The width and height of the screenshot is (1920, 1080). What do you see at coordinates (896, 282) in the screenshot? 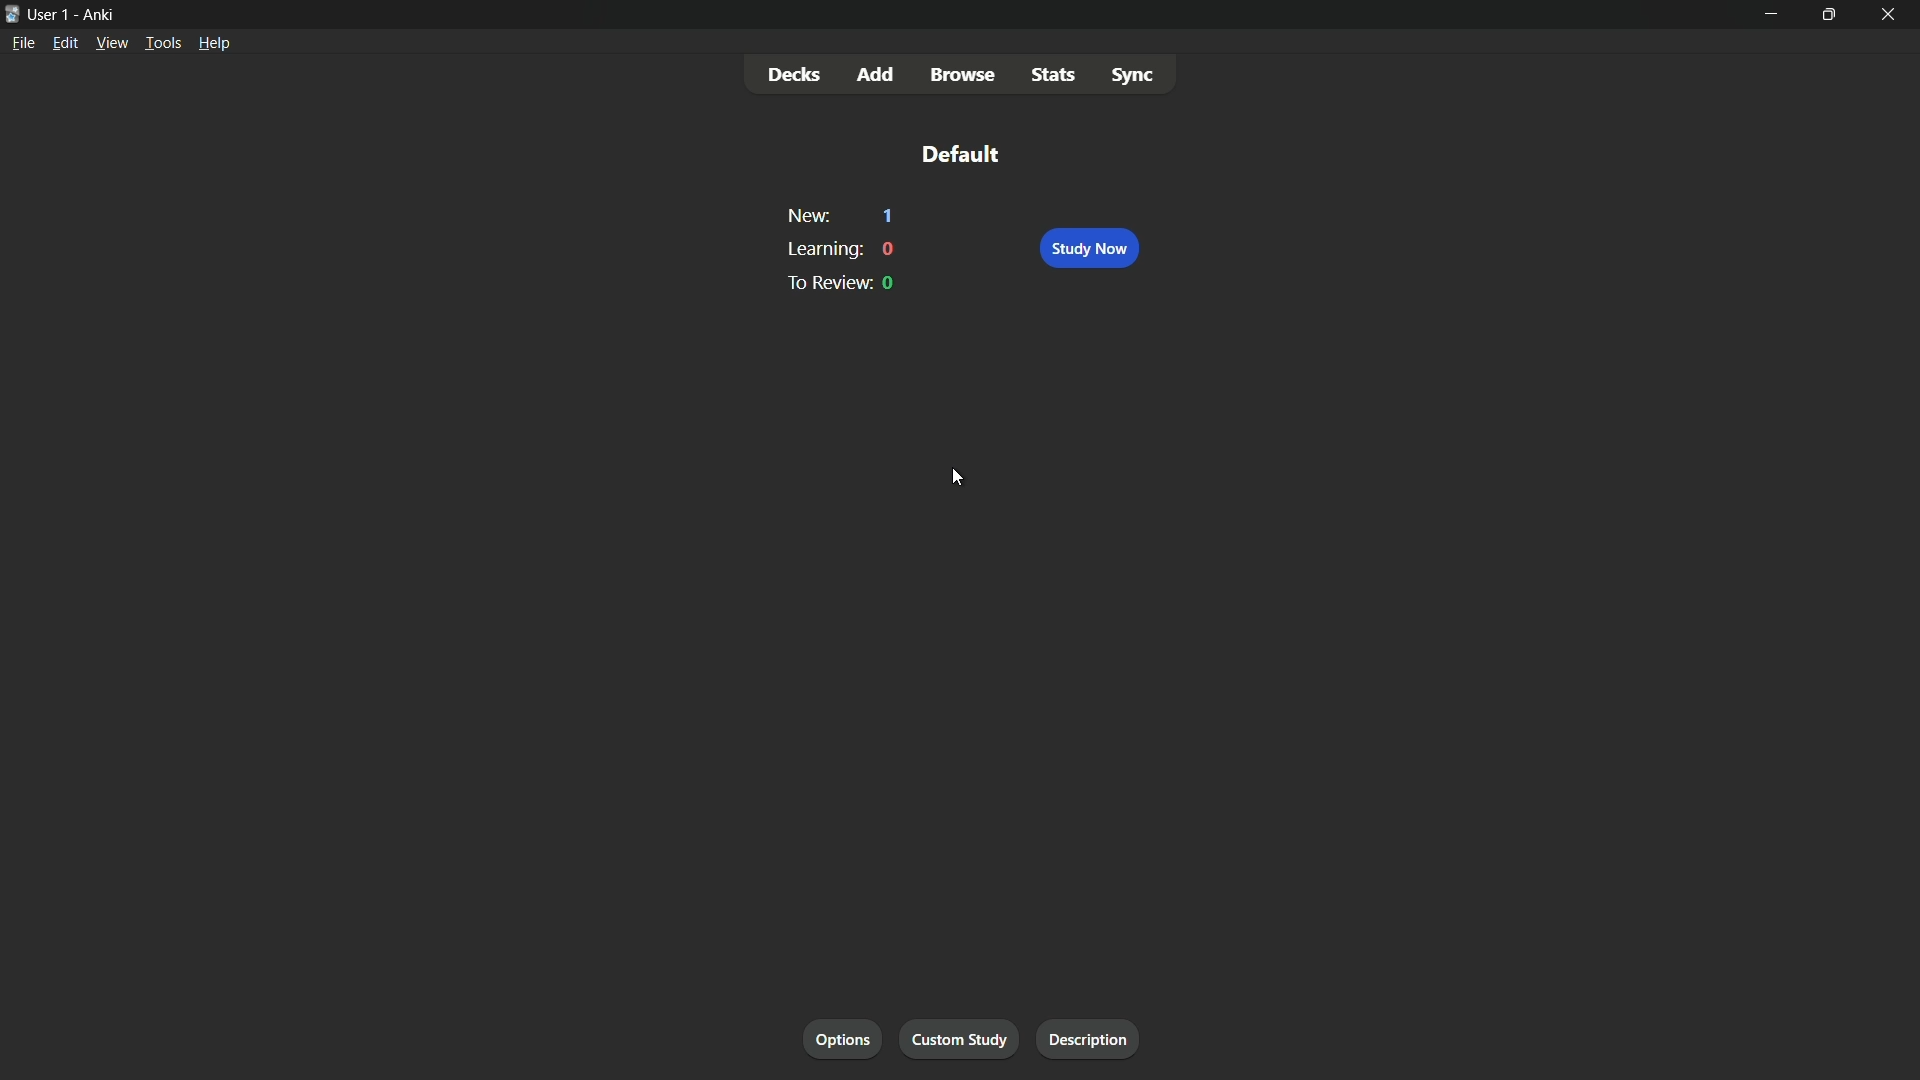
I see `0` at bounding box center [896, 282].